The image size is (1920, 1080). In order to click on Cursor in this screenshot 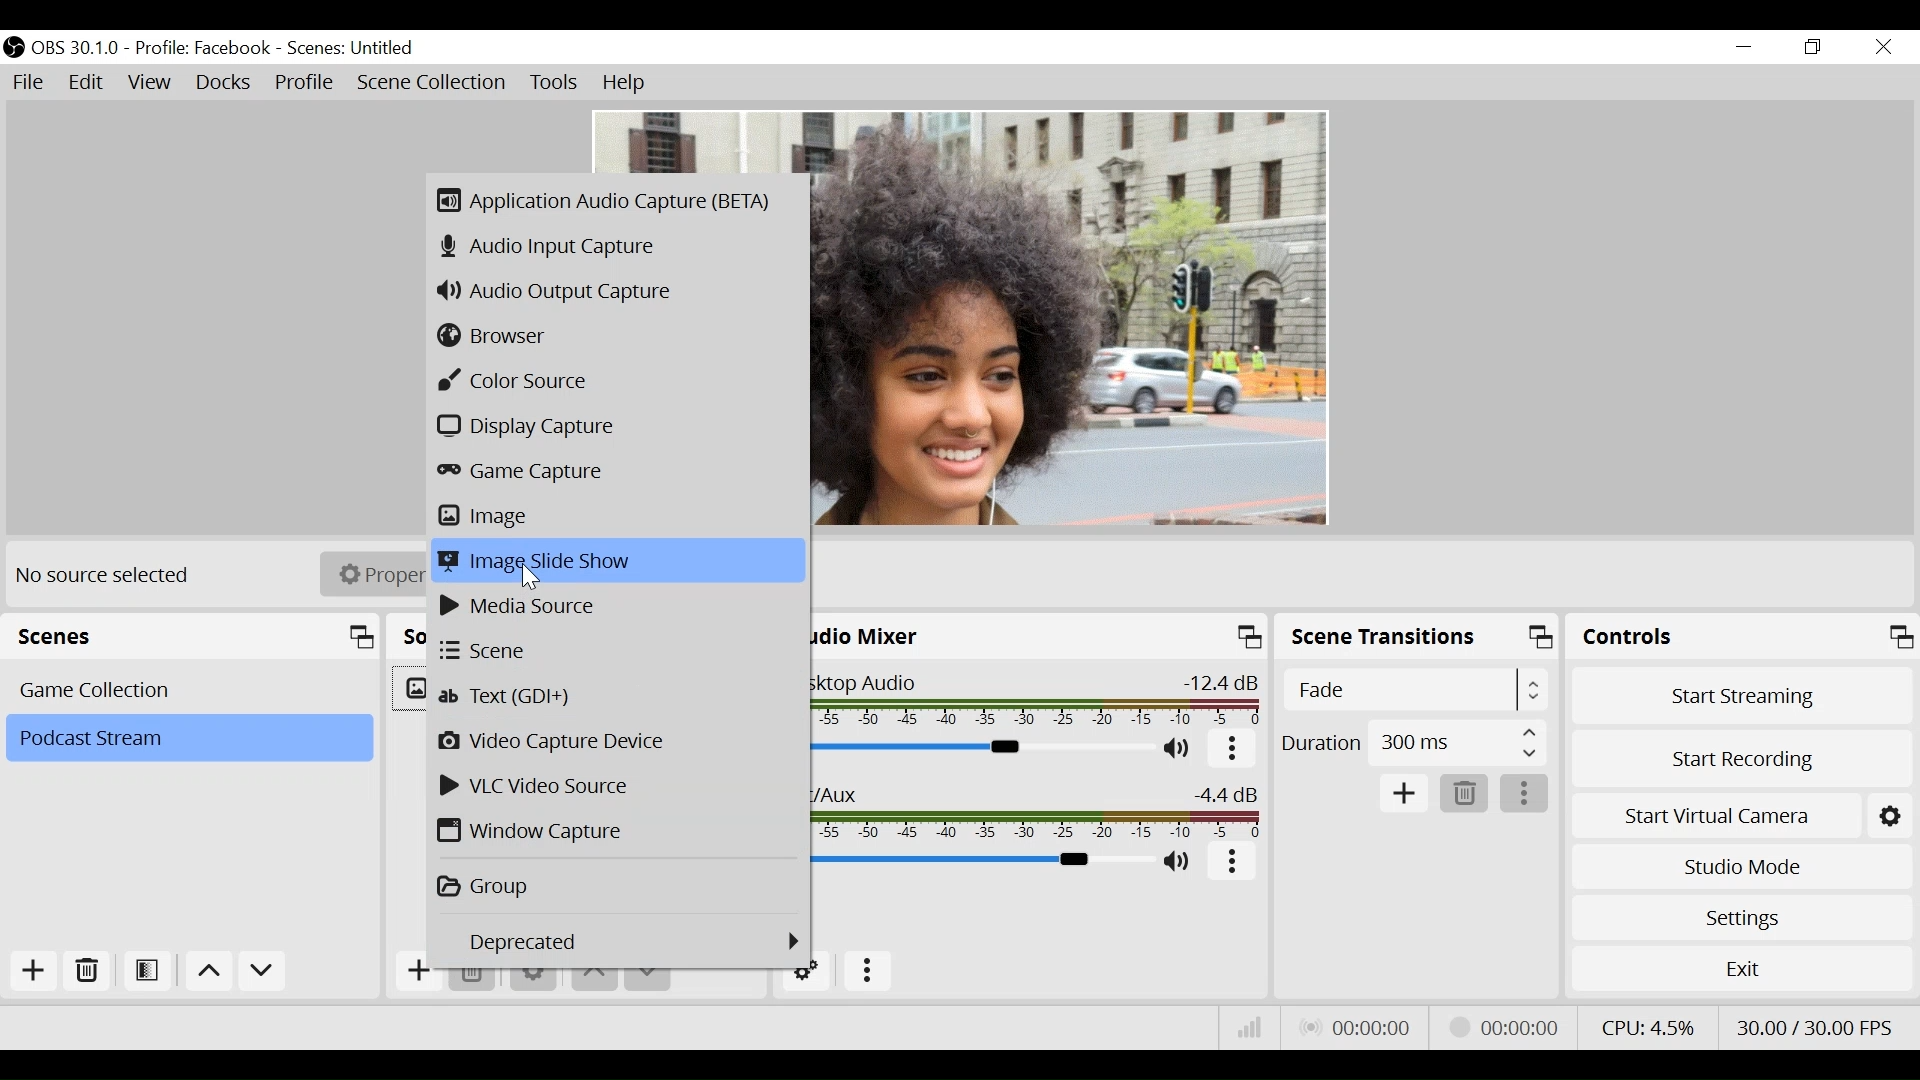, I will do `click(532, 576)`.